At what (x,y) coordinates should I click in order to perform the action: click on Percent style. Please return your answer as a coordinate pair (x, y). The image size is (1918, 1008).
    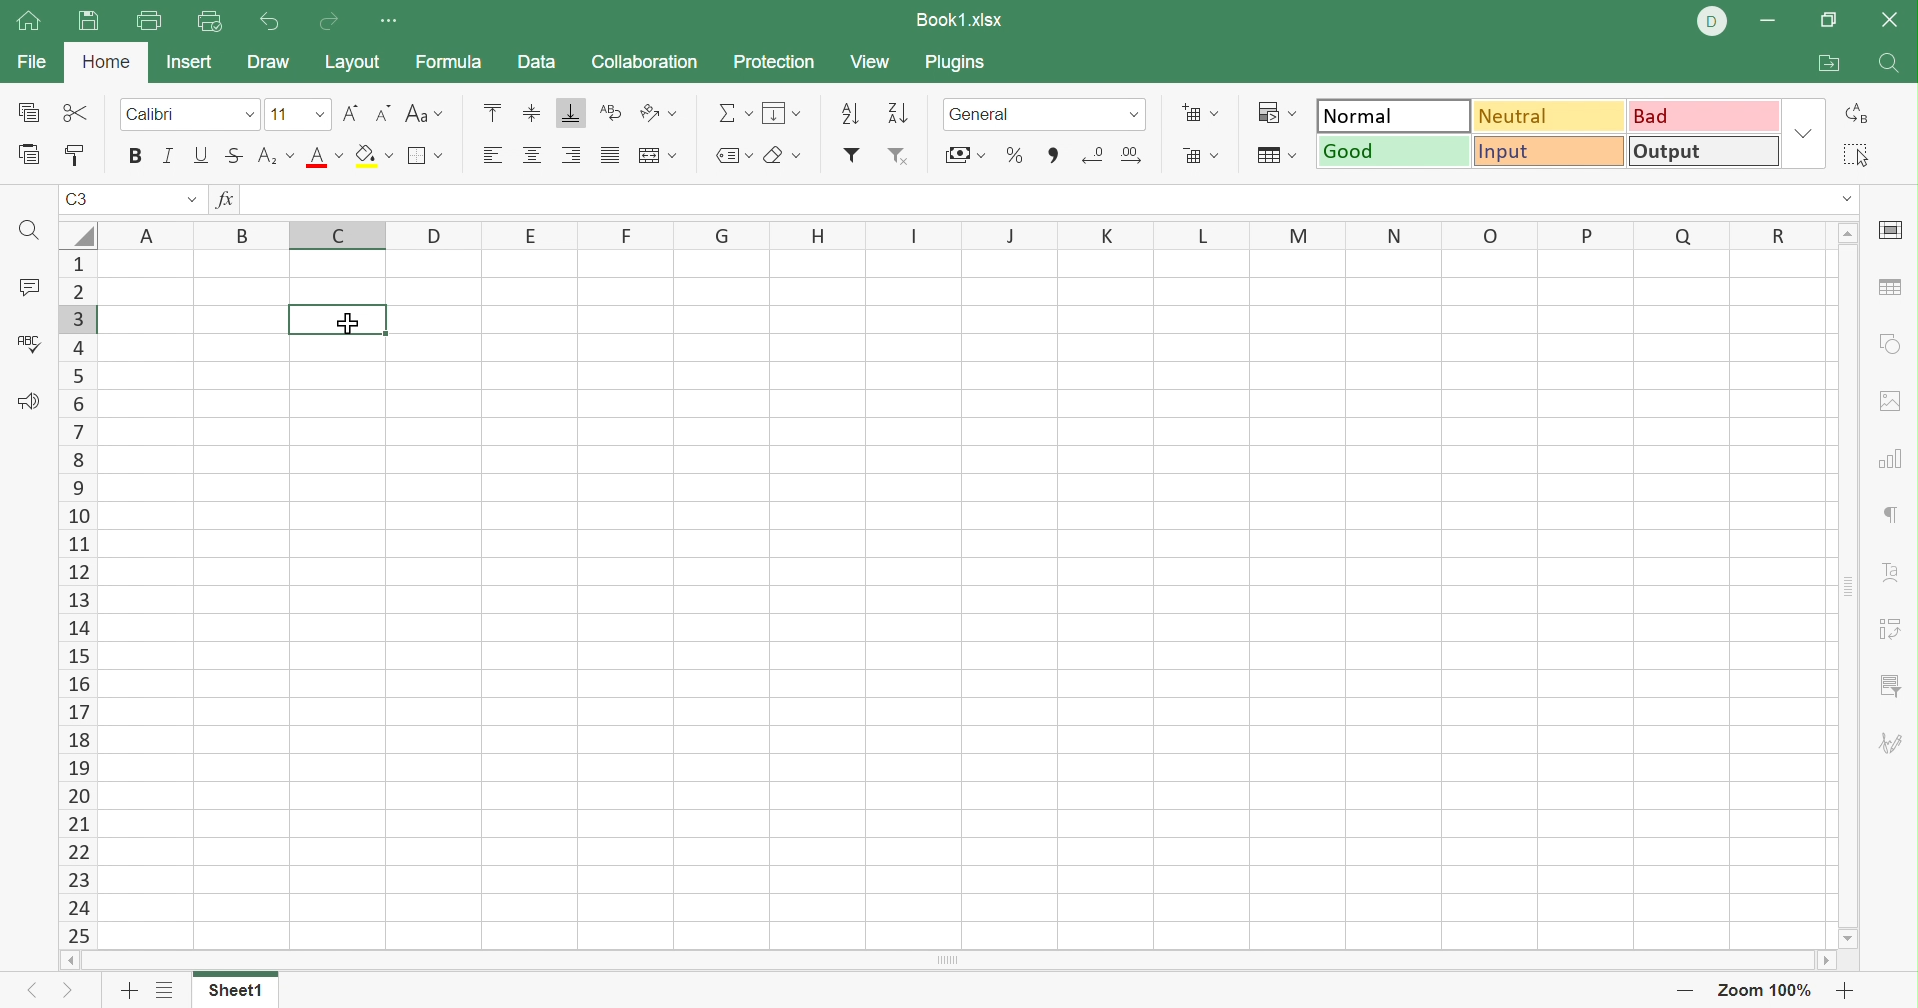
    Looking at the image, I should click on (1012, 156).